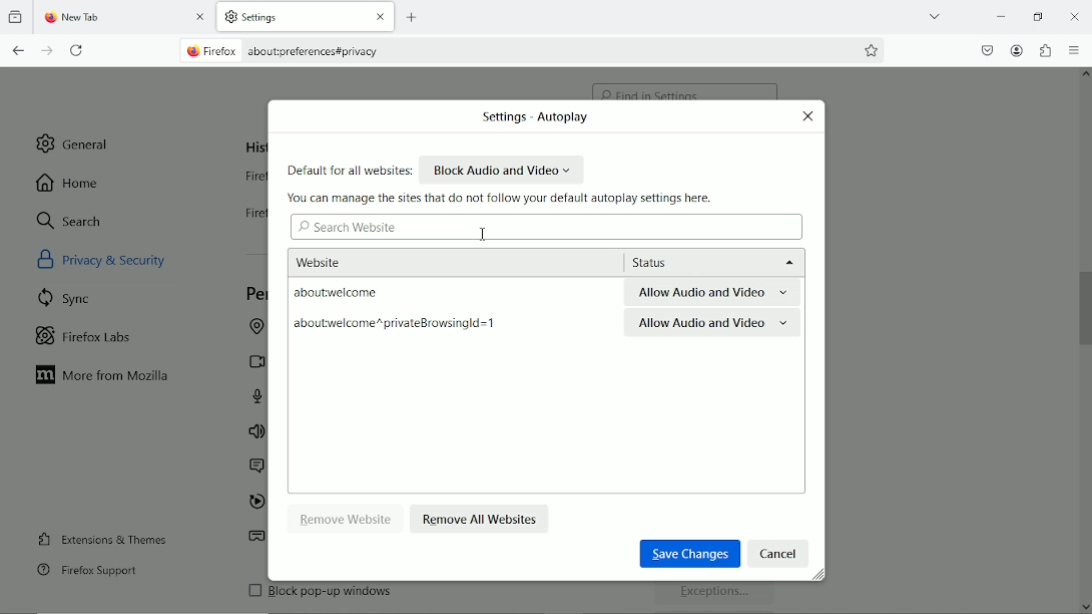 This screenshot has height=614, width=1092. I want to click on settings, so click(275, 18).